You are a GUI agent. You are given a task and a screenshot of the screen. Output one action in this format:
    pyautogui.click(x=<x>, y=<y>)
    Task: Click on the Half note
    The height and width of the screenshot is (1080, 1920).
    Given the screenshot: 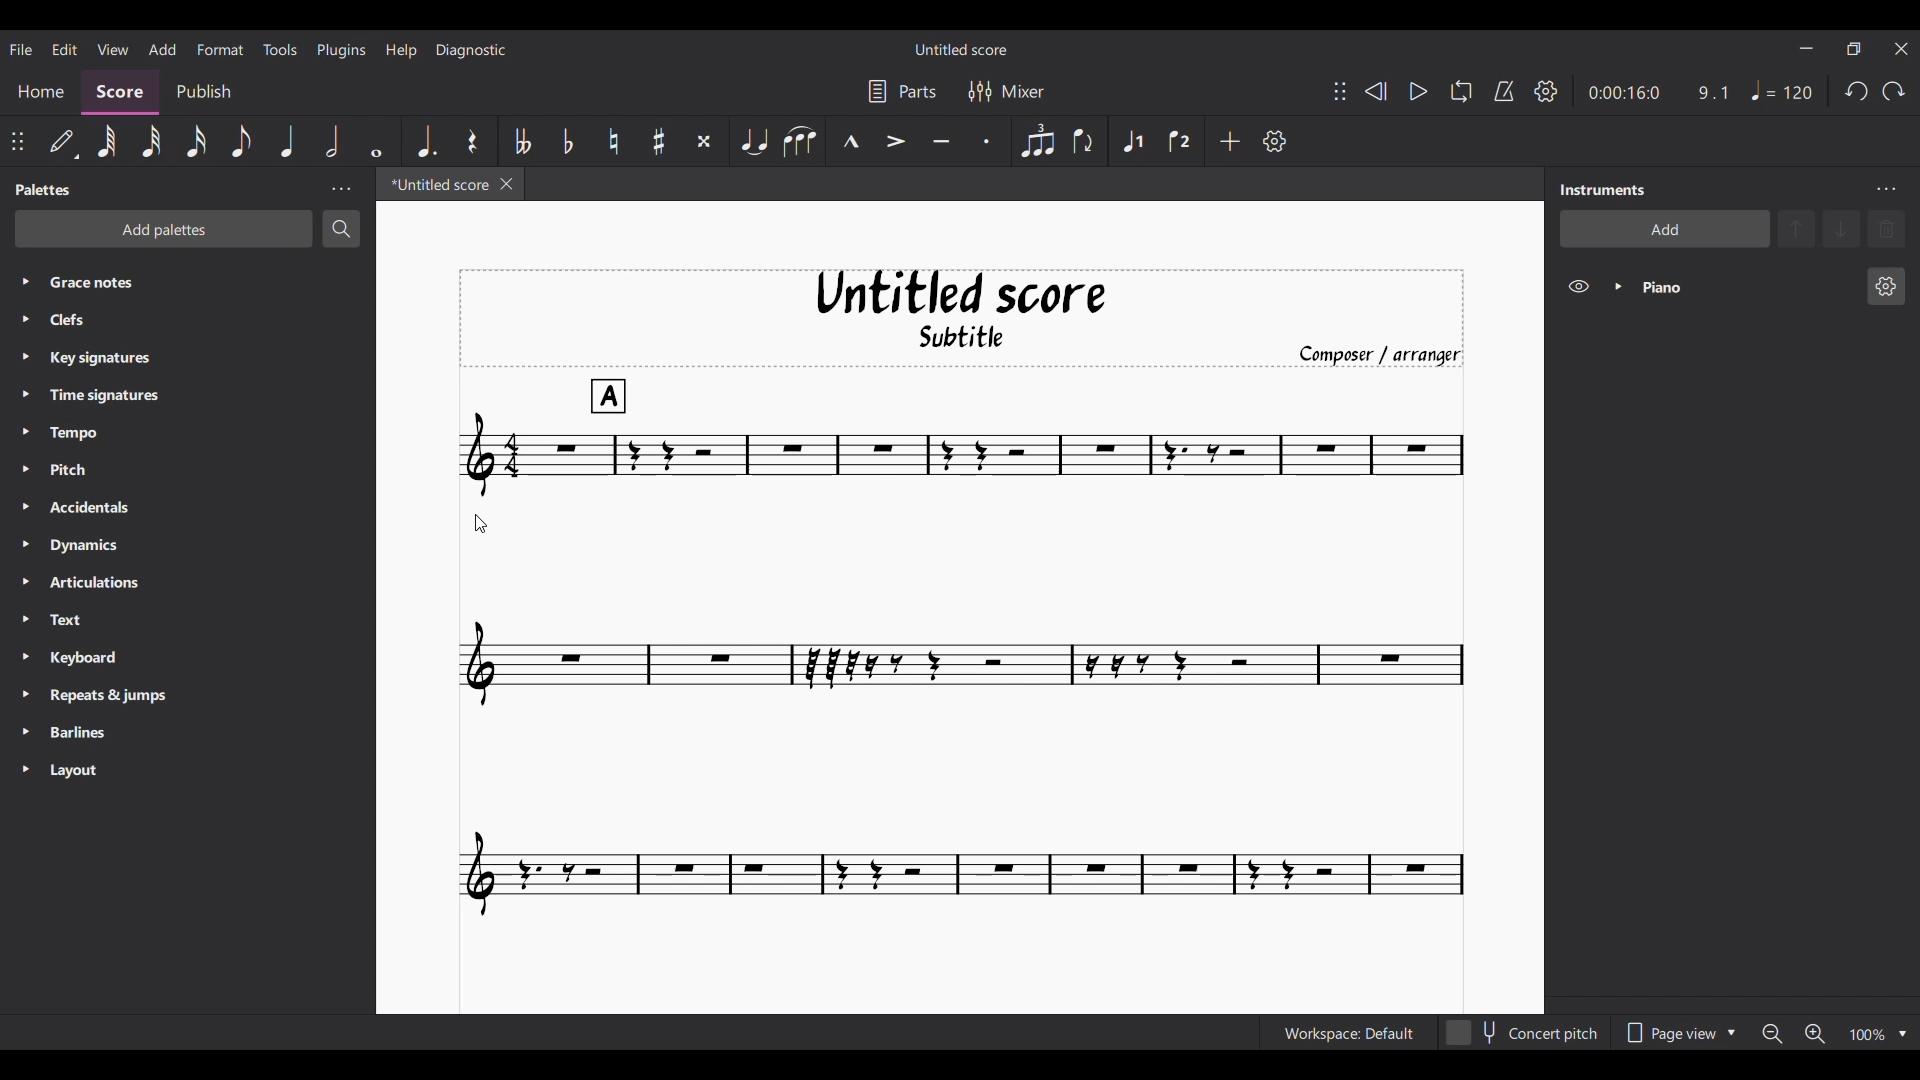 What is the action you would take?
    pyautogui.click(x=331, y=141)
    